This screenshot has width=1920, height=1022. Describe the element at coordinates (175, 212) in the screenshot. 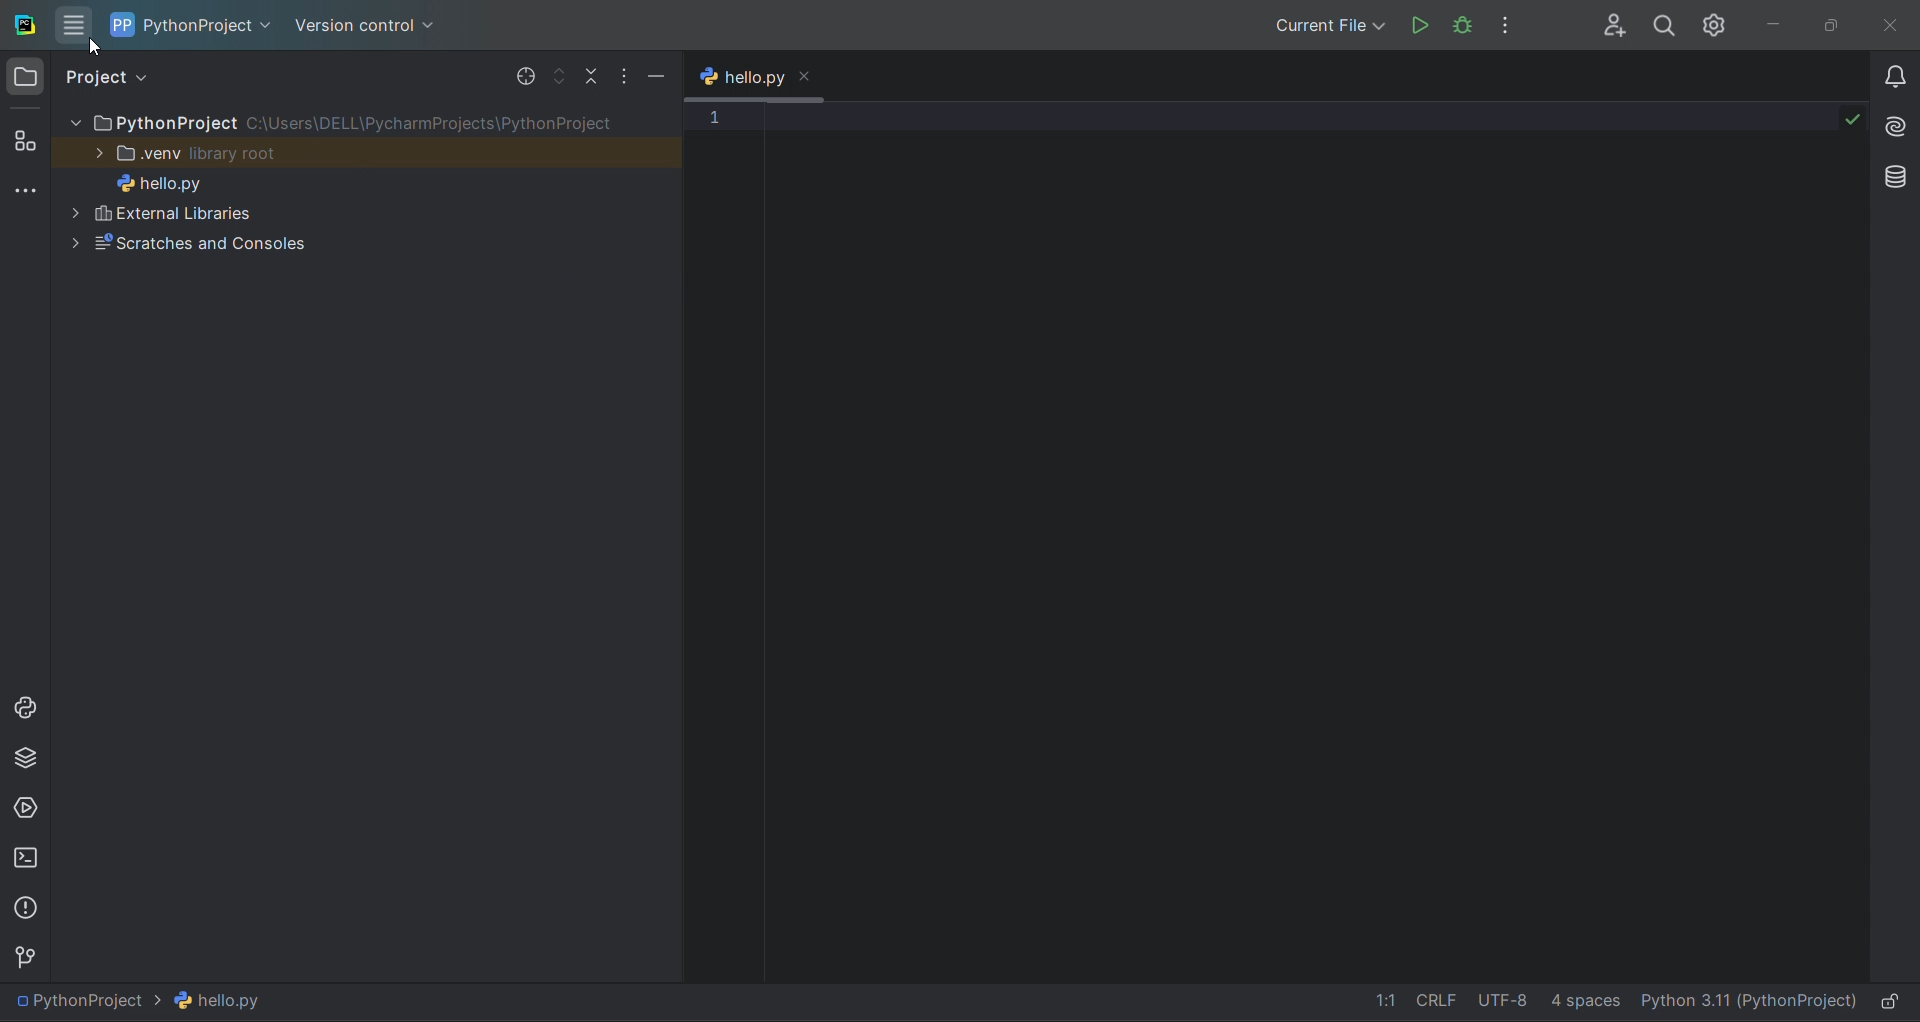

I see `External Libaries` at that location.